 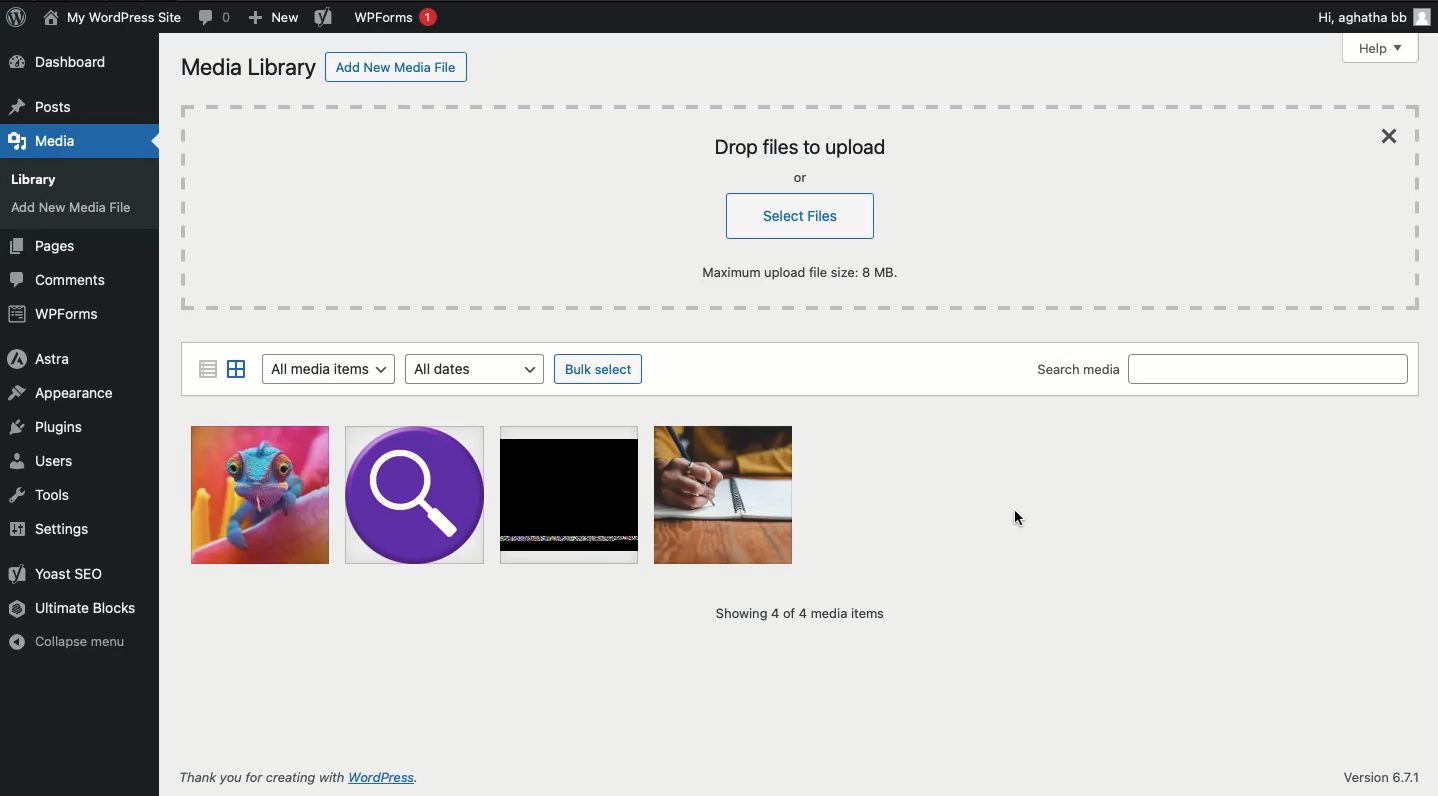 What do you see at coordinates (415, 497) in the screenshot?
I see `image 2` at bounding box center [415, 497].